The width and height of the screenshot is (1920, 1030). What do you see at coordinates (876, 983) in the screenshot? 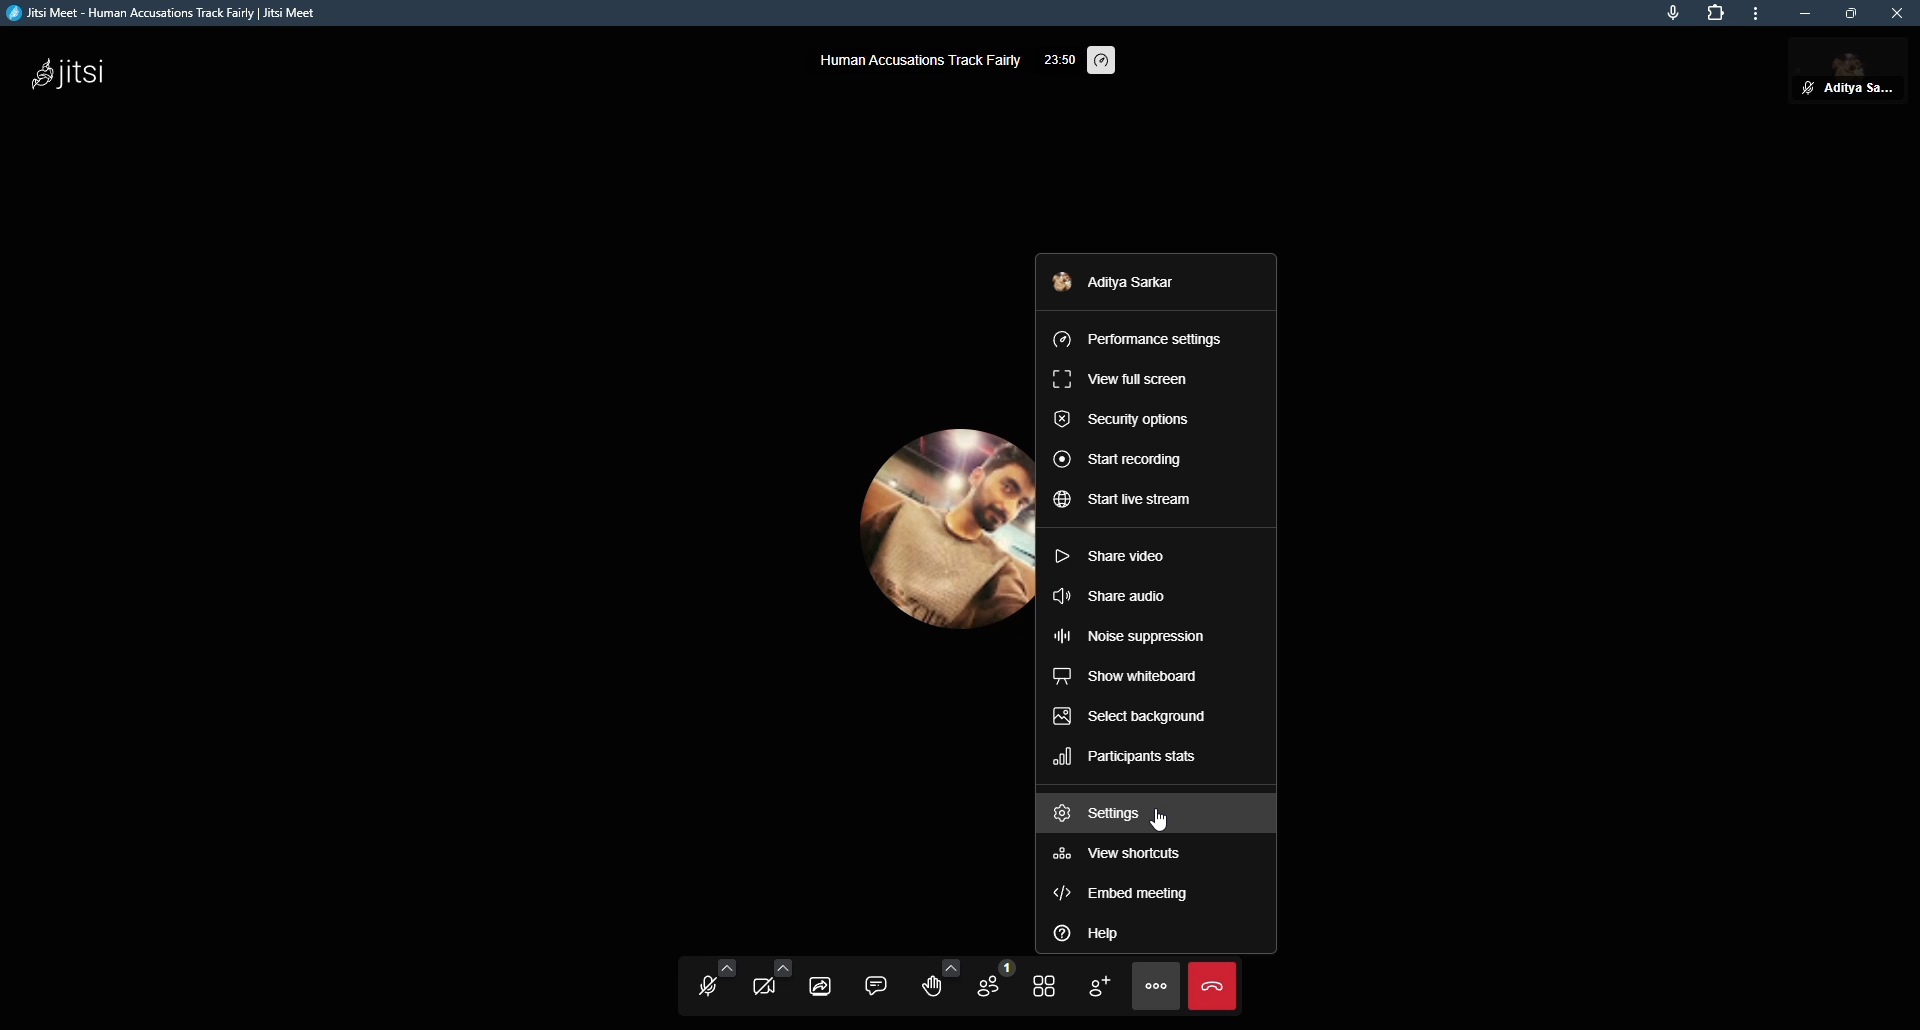
I see `chat` at bounding box center [876, 983].